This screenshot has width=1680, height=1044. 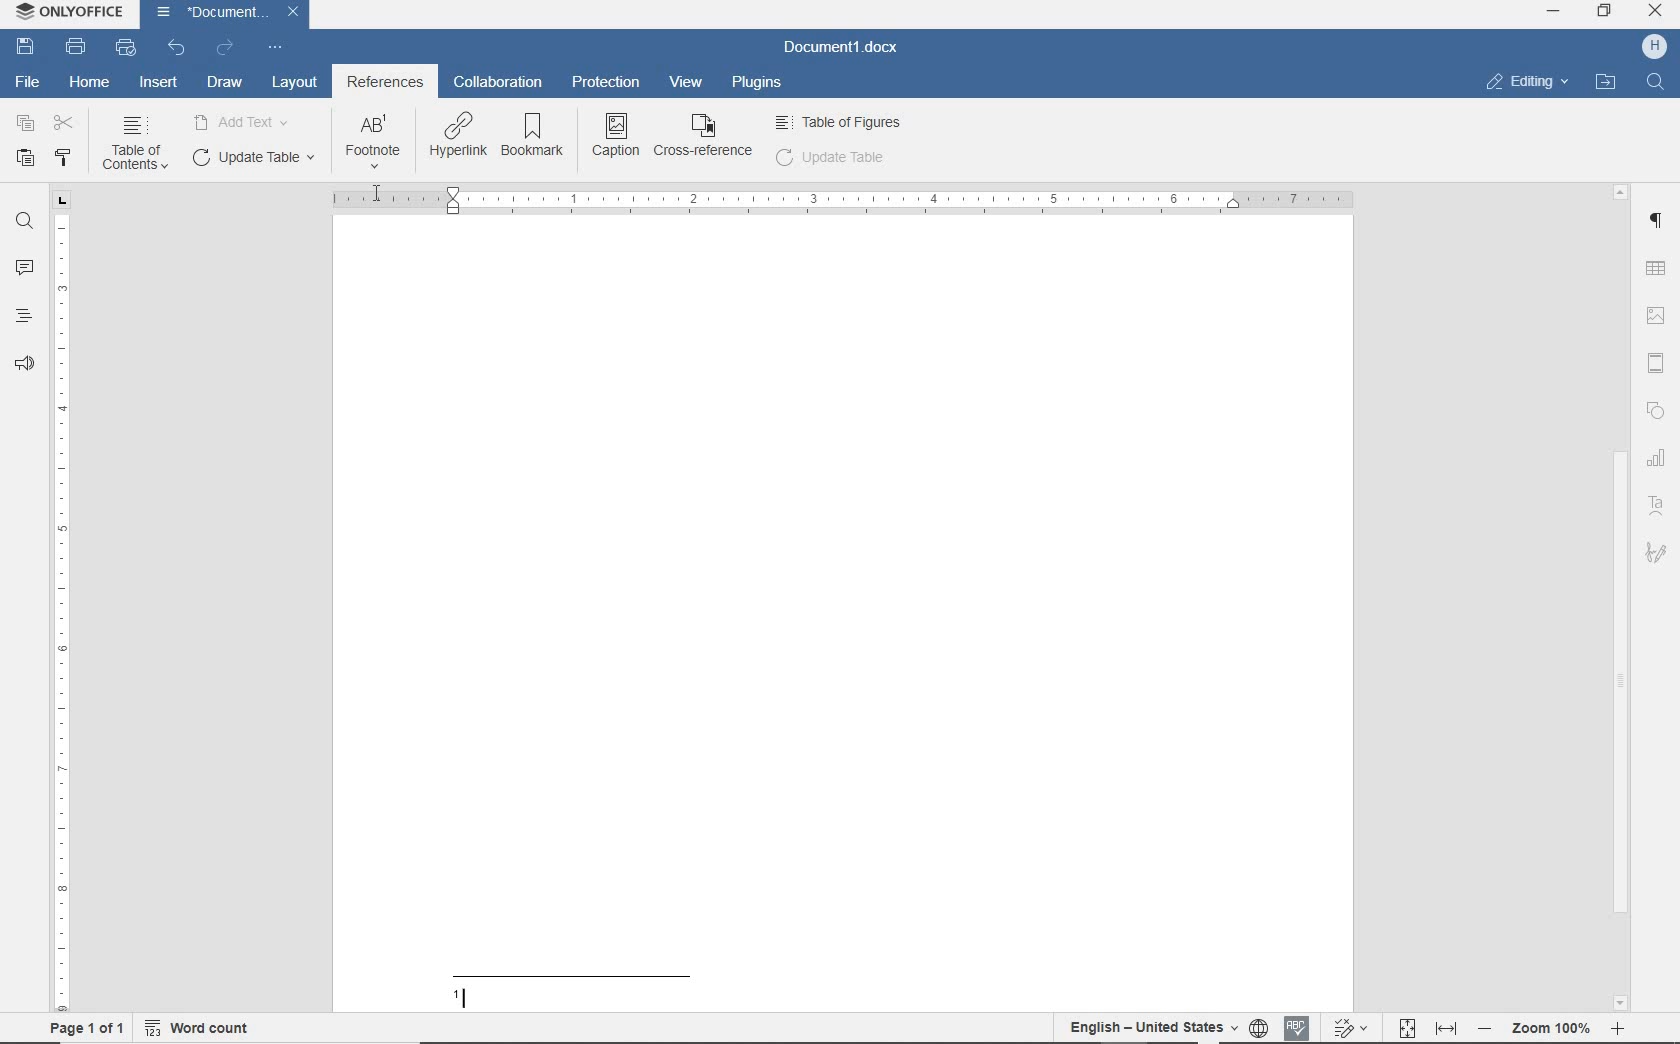 What do you see at coordinates (23, 315) in the screenshot?
I see `headings` at bounding box center [23, 315].